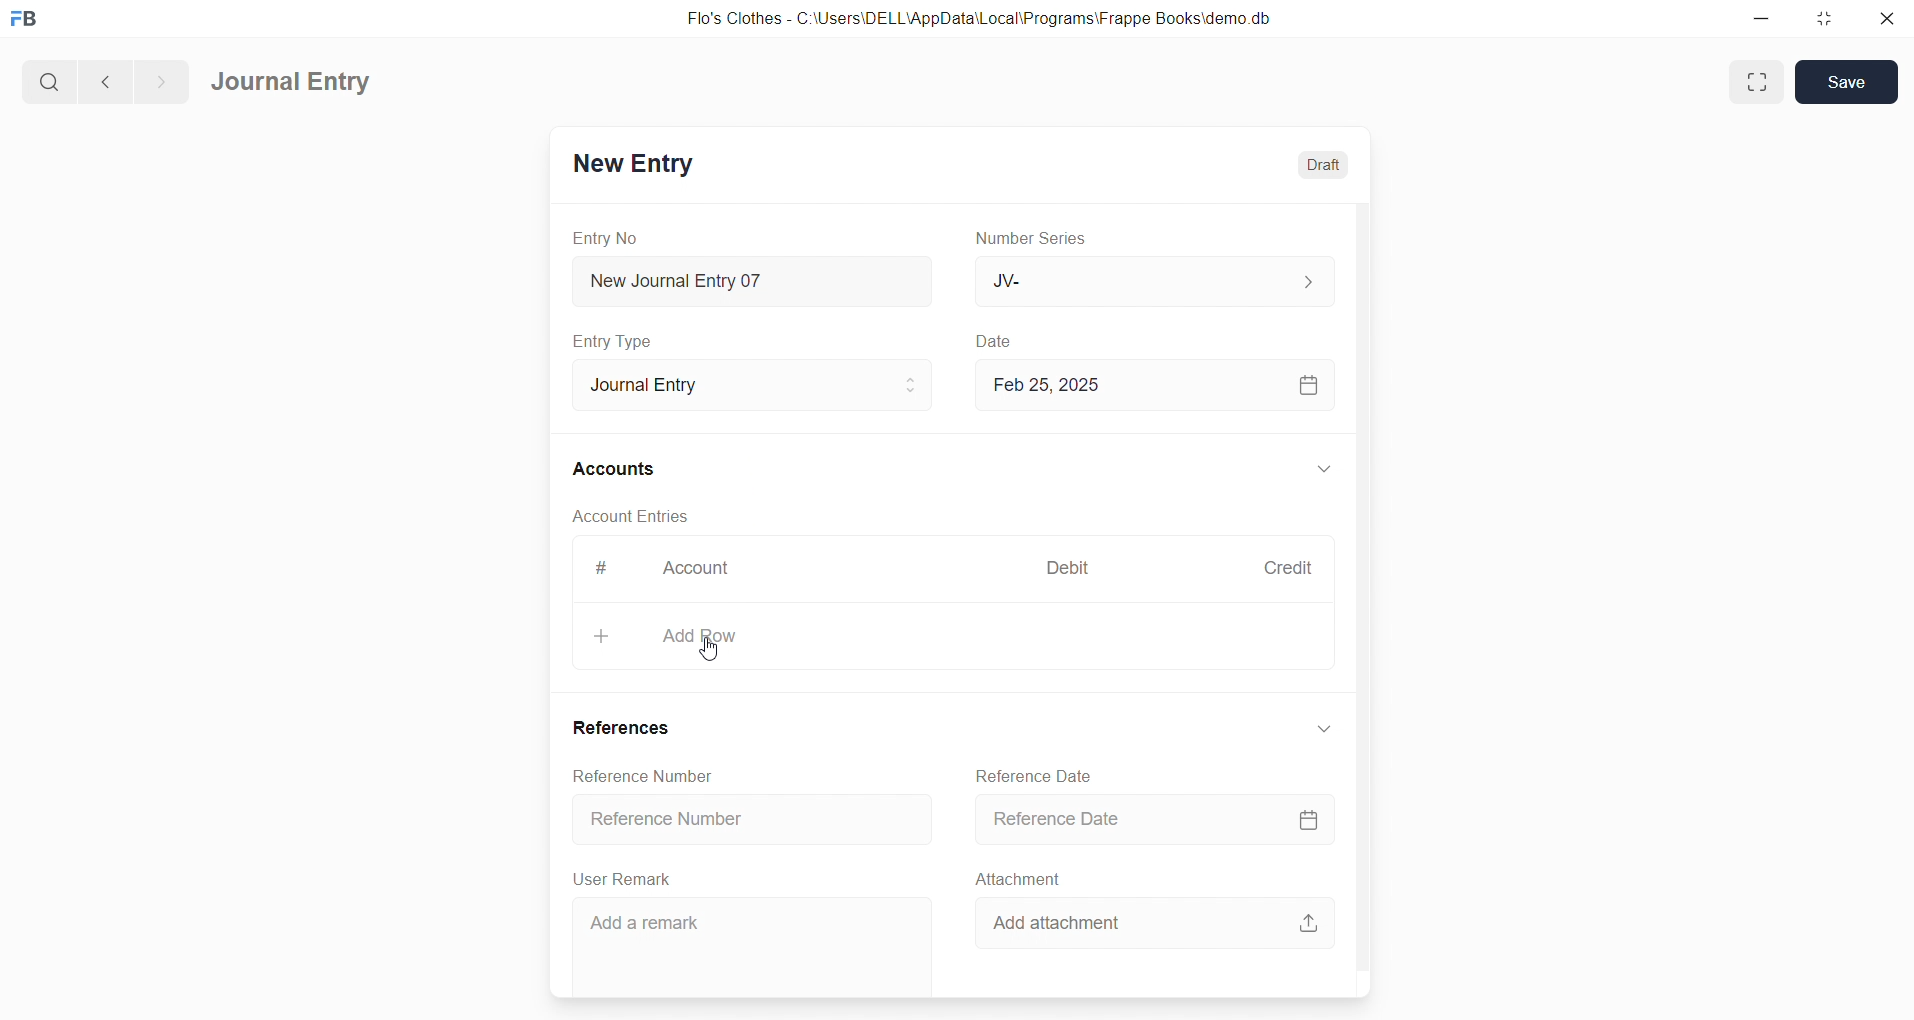  Describe the element at coordinates (614, 341) in the screenshot. I see `Entry Type` at that location.